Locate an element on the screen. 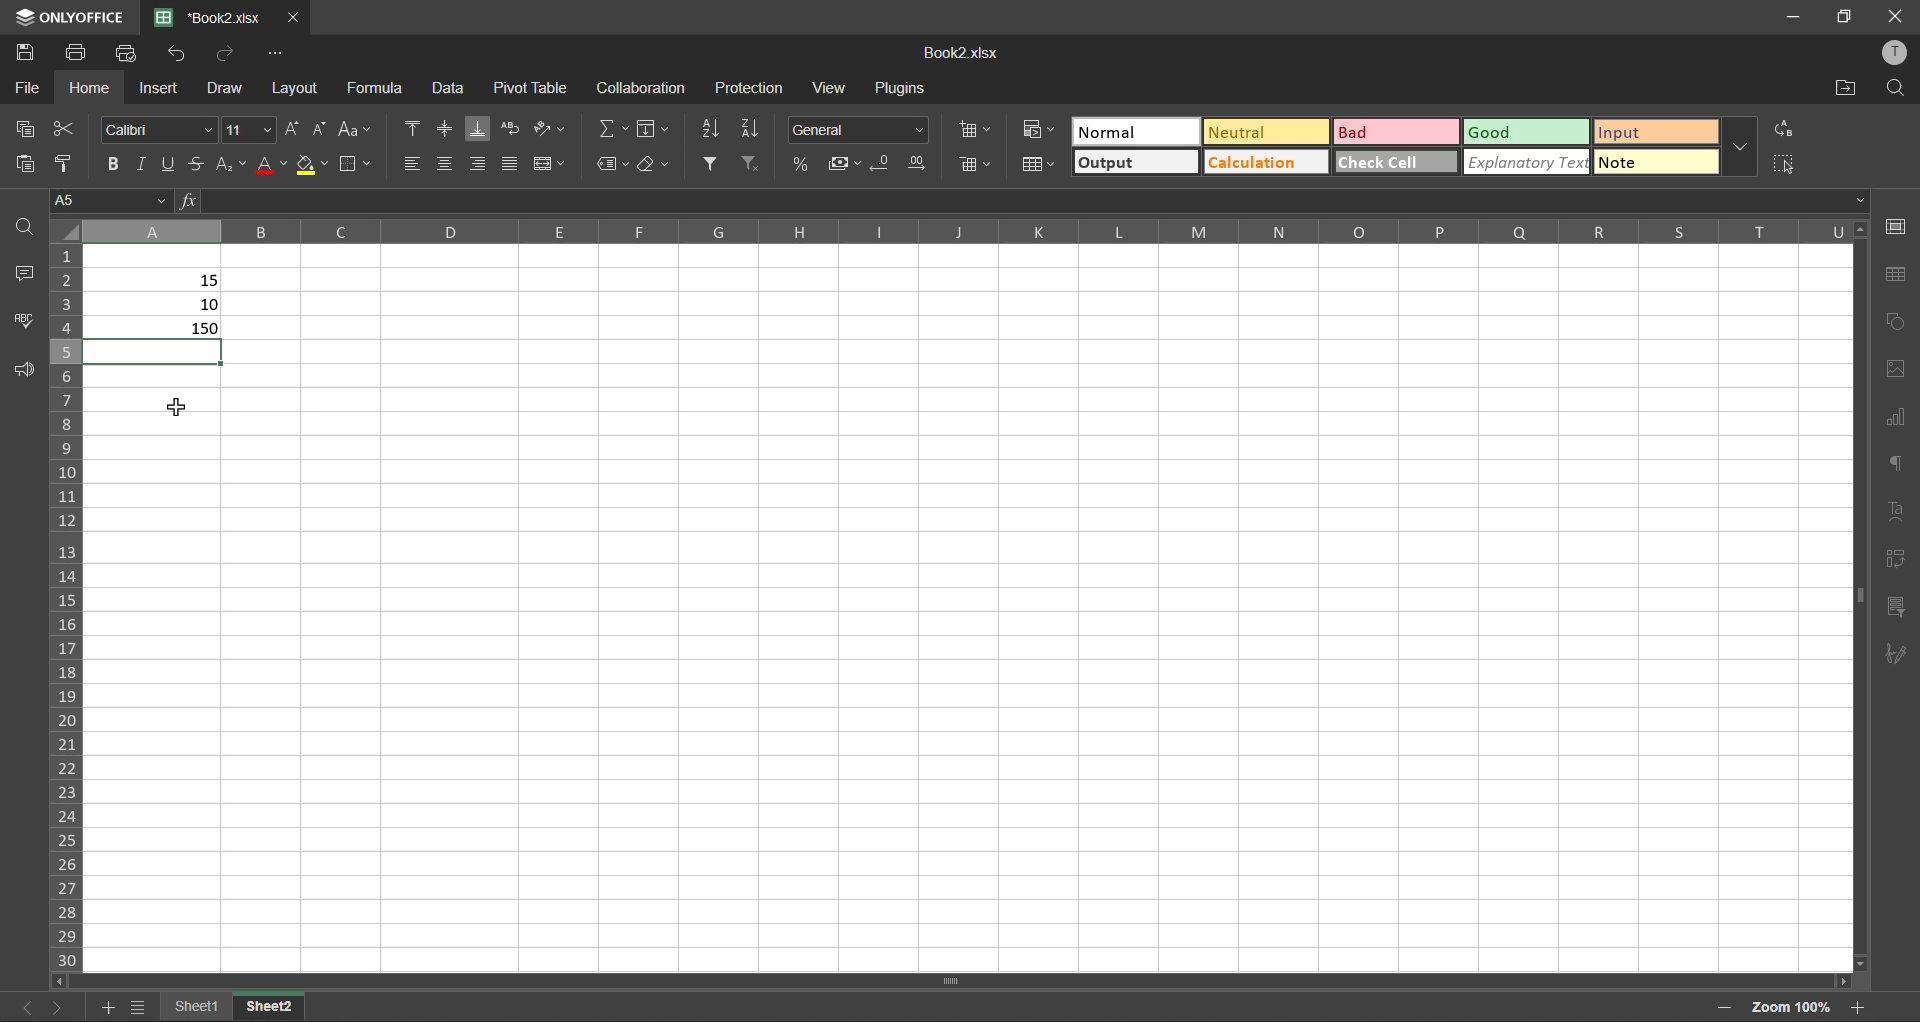 This screenshot has width=1920, height=1022. align right is located at coordinates (481, 163).